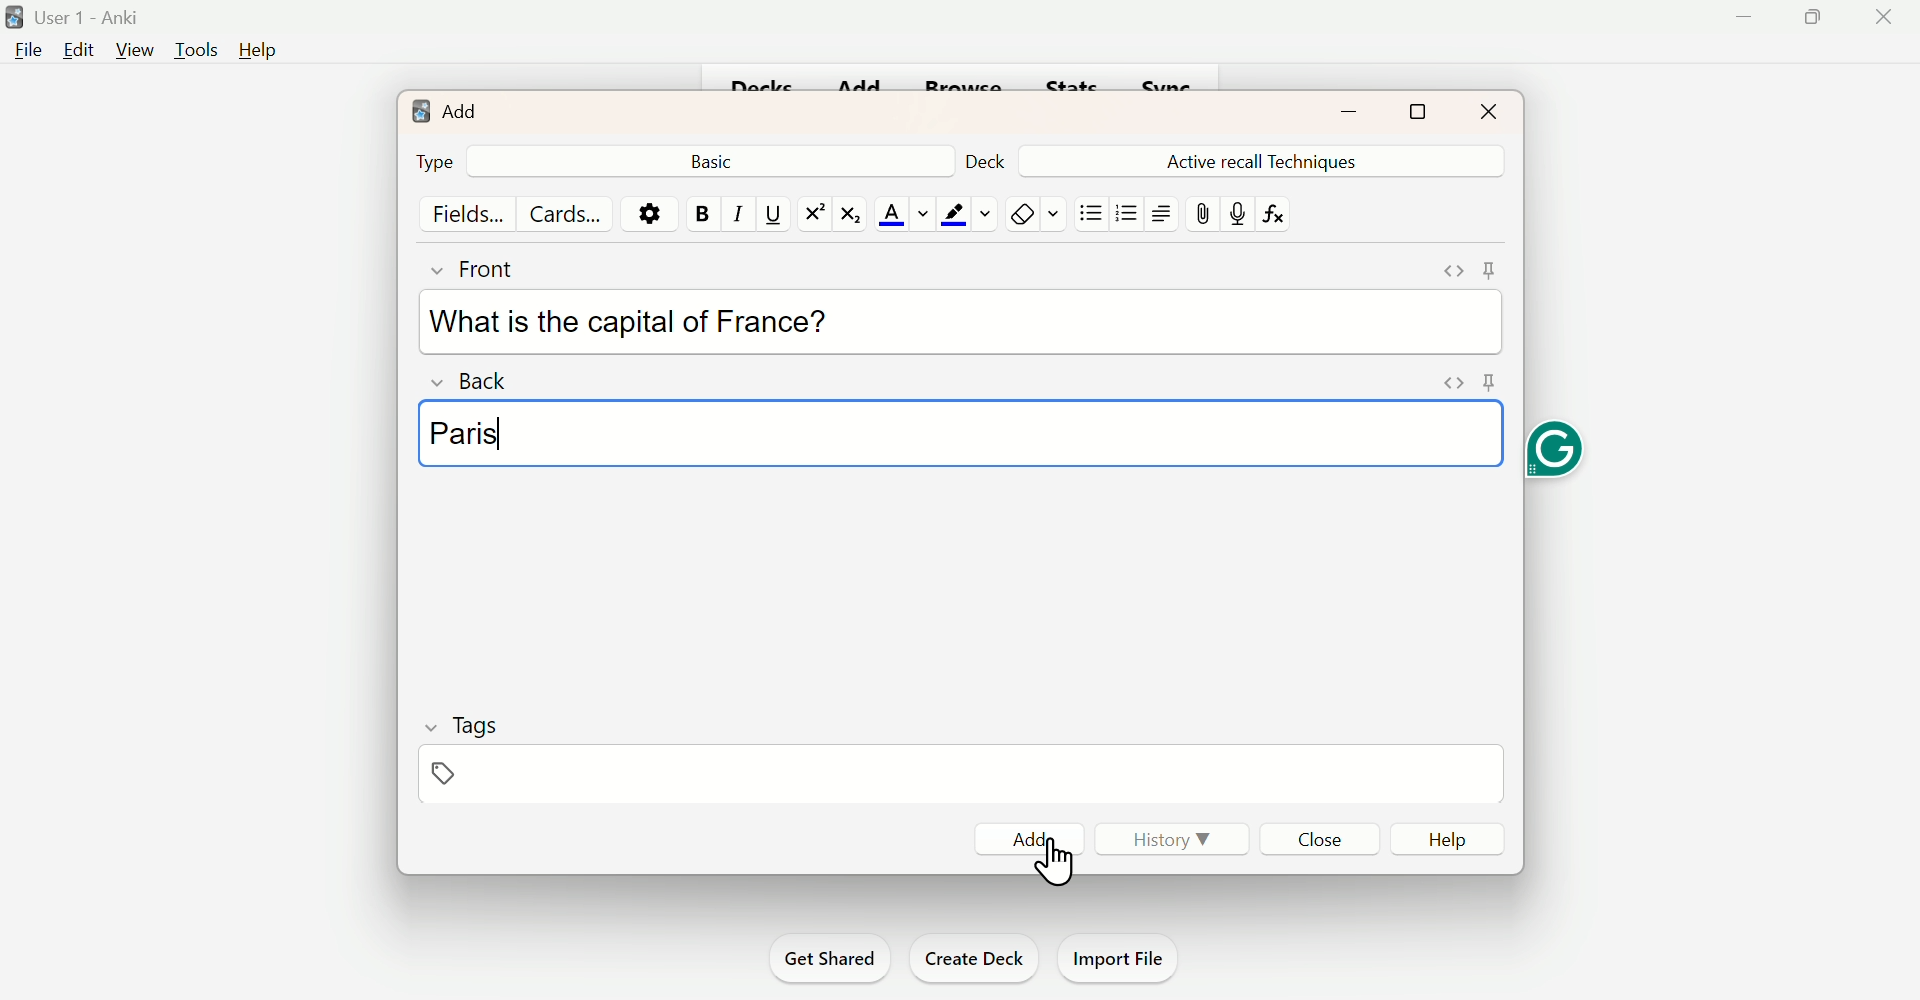  I want to click on Help, so click(259, 52).